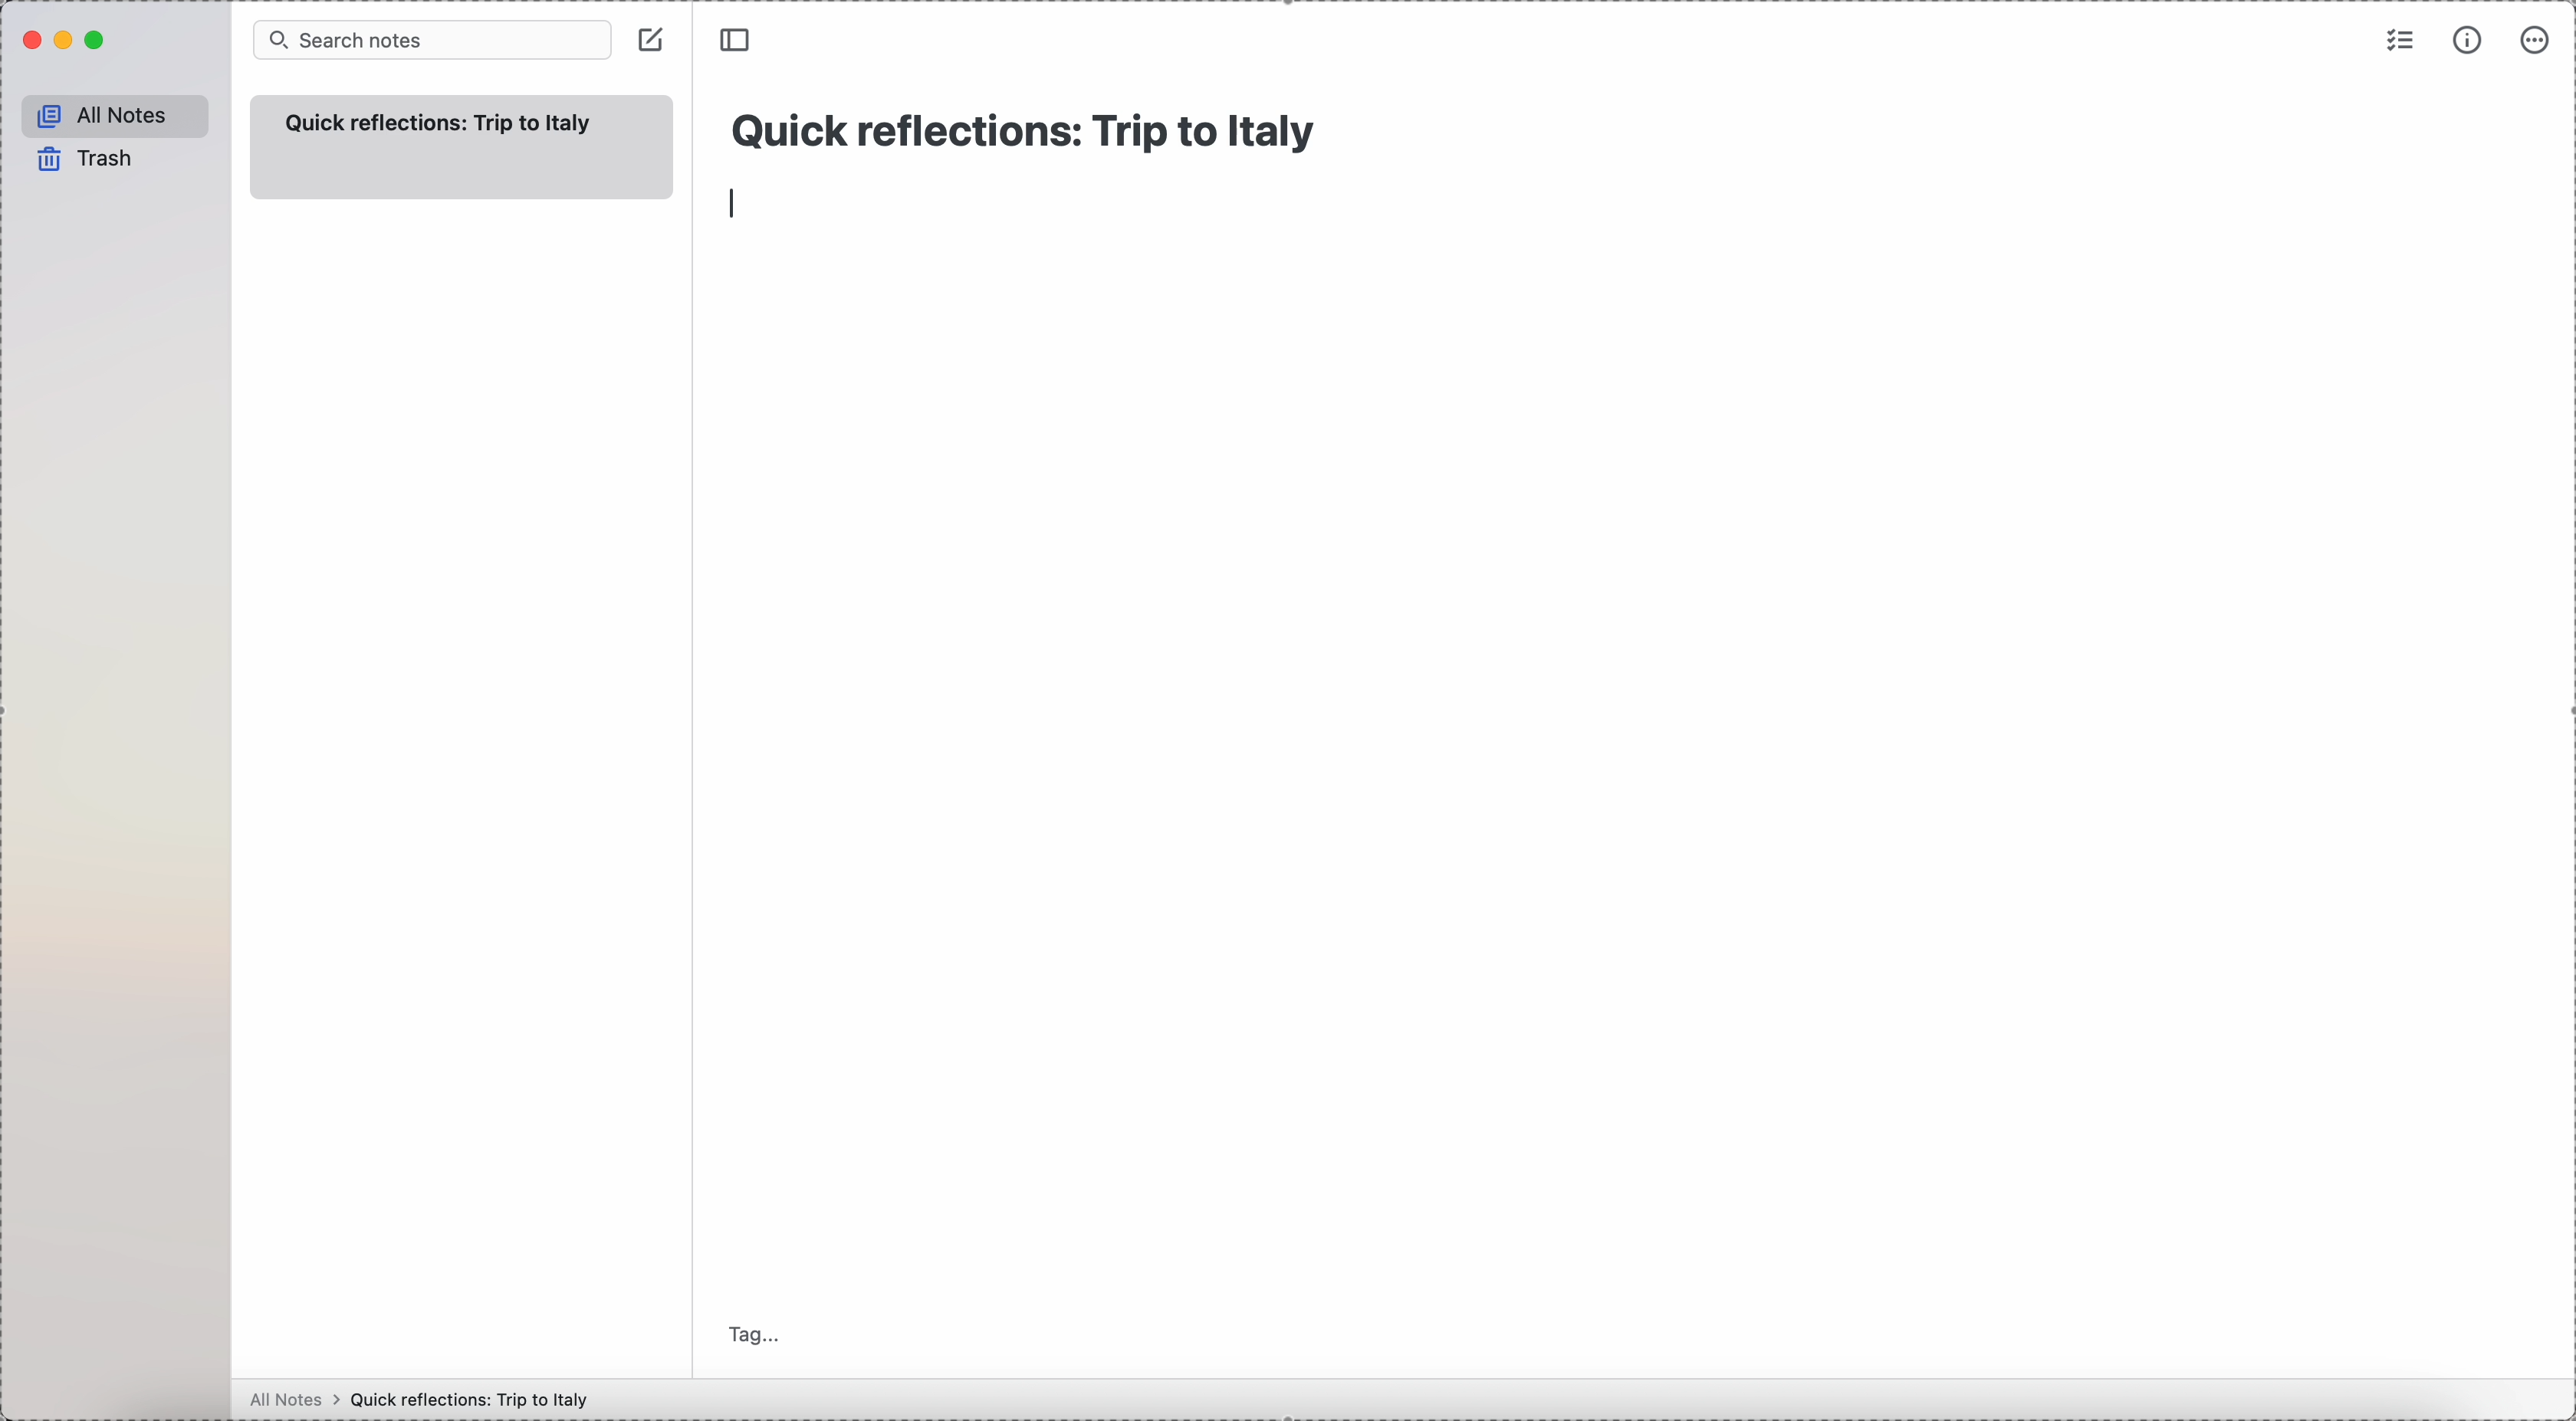 This screenshot has height=1421, width=2576. Describe the element at coordinates (2470, 39) in the screenshot. I see `metrics` at that location.